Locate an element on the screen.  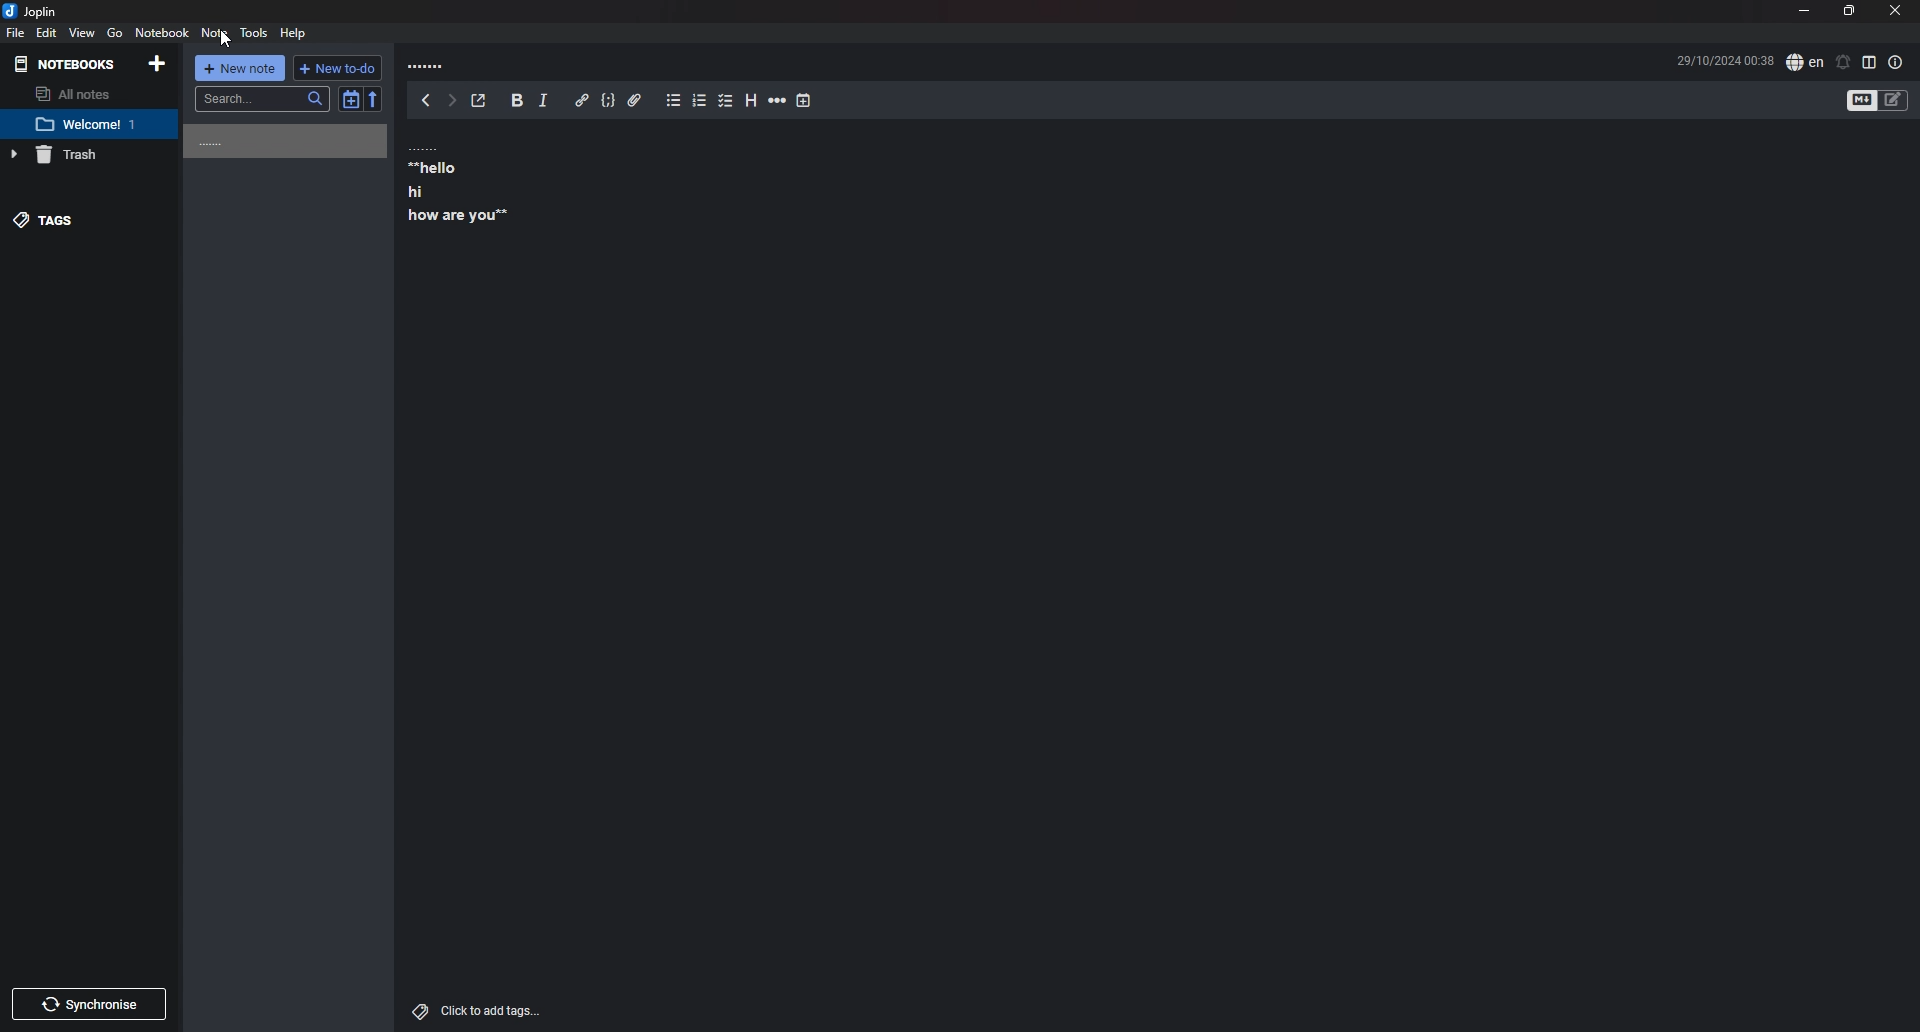
back is located at coordinates (422, 101).